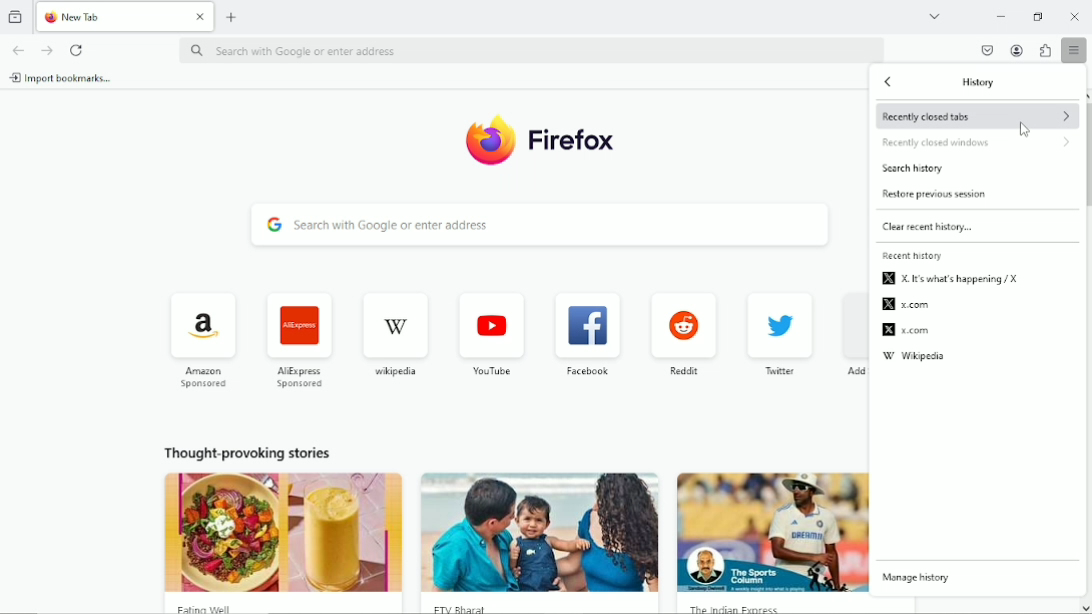 This screenshot has height=614, width=1092. Describe the element at coordinates (280, 531) in the screenshot. I see `image` at that location.